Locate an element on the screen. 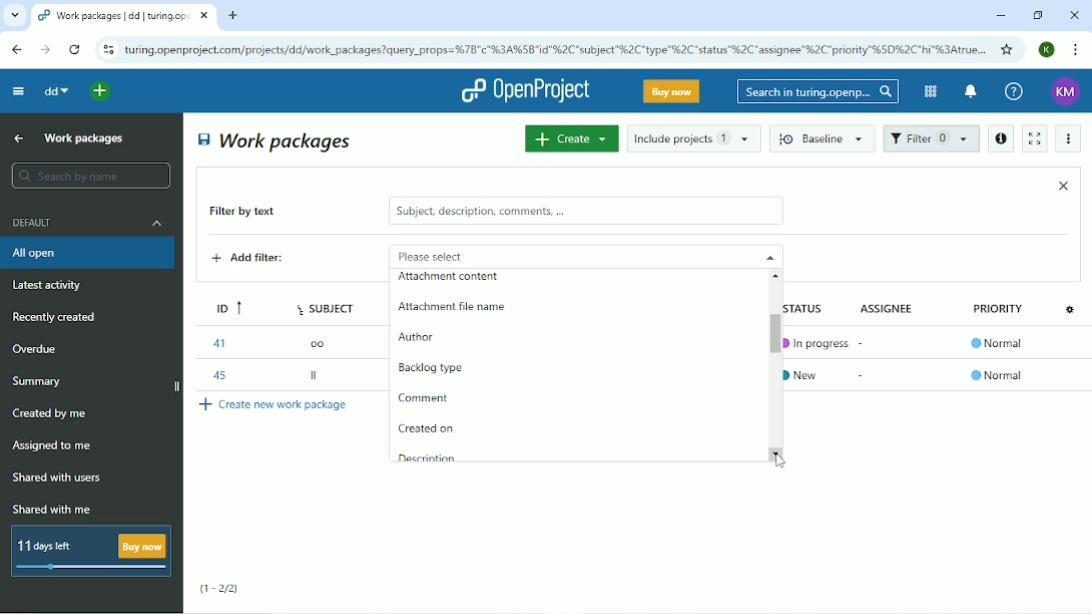  Up is located at coordinates (16, 139).